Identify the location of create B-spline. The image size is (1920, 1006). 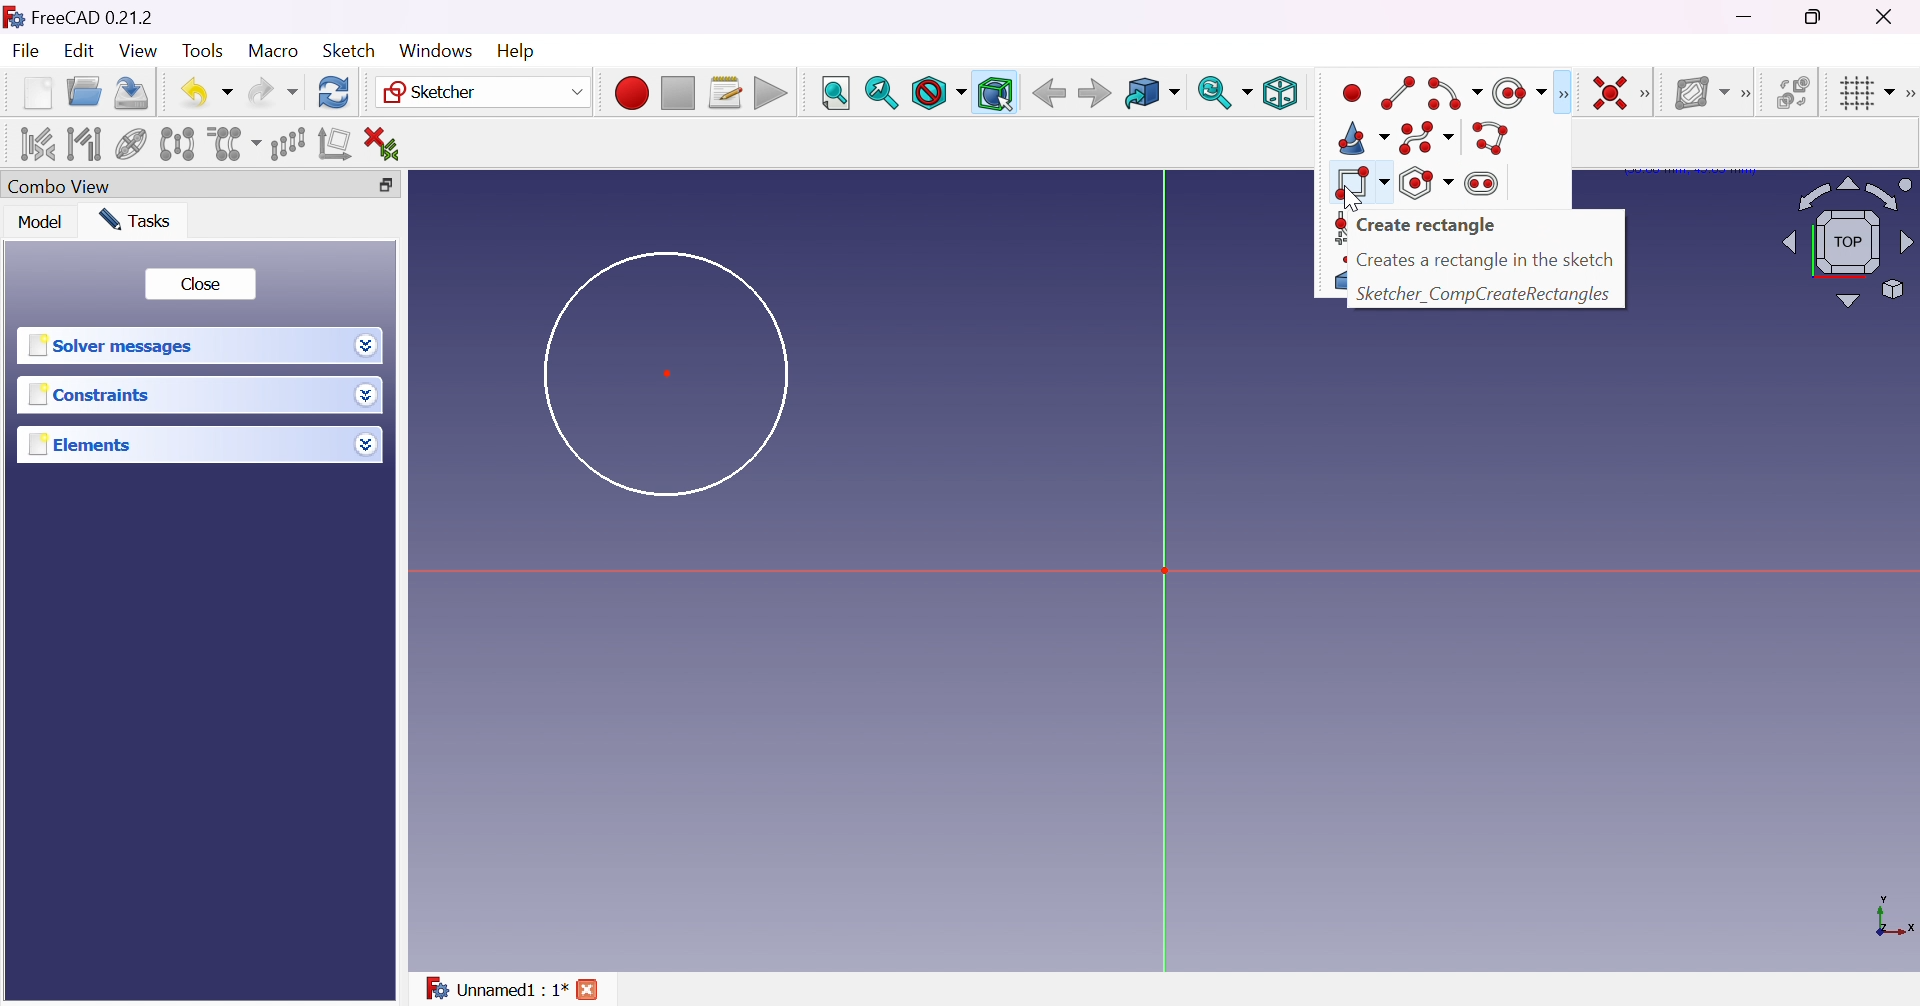
(1430, 140).